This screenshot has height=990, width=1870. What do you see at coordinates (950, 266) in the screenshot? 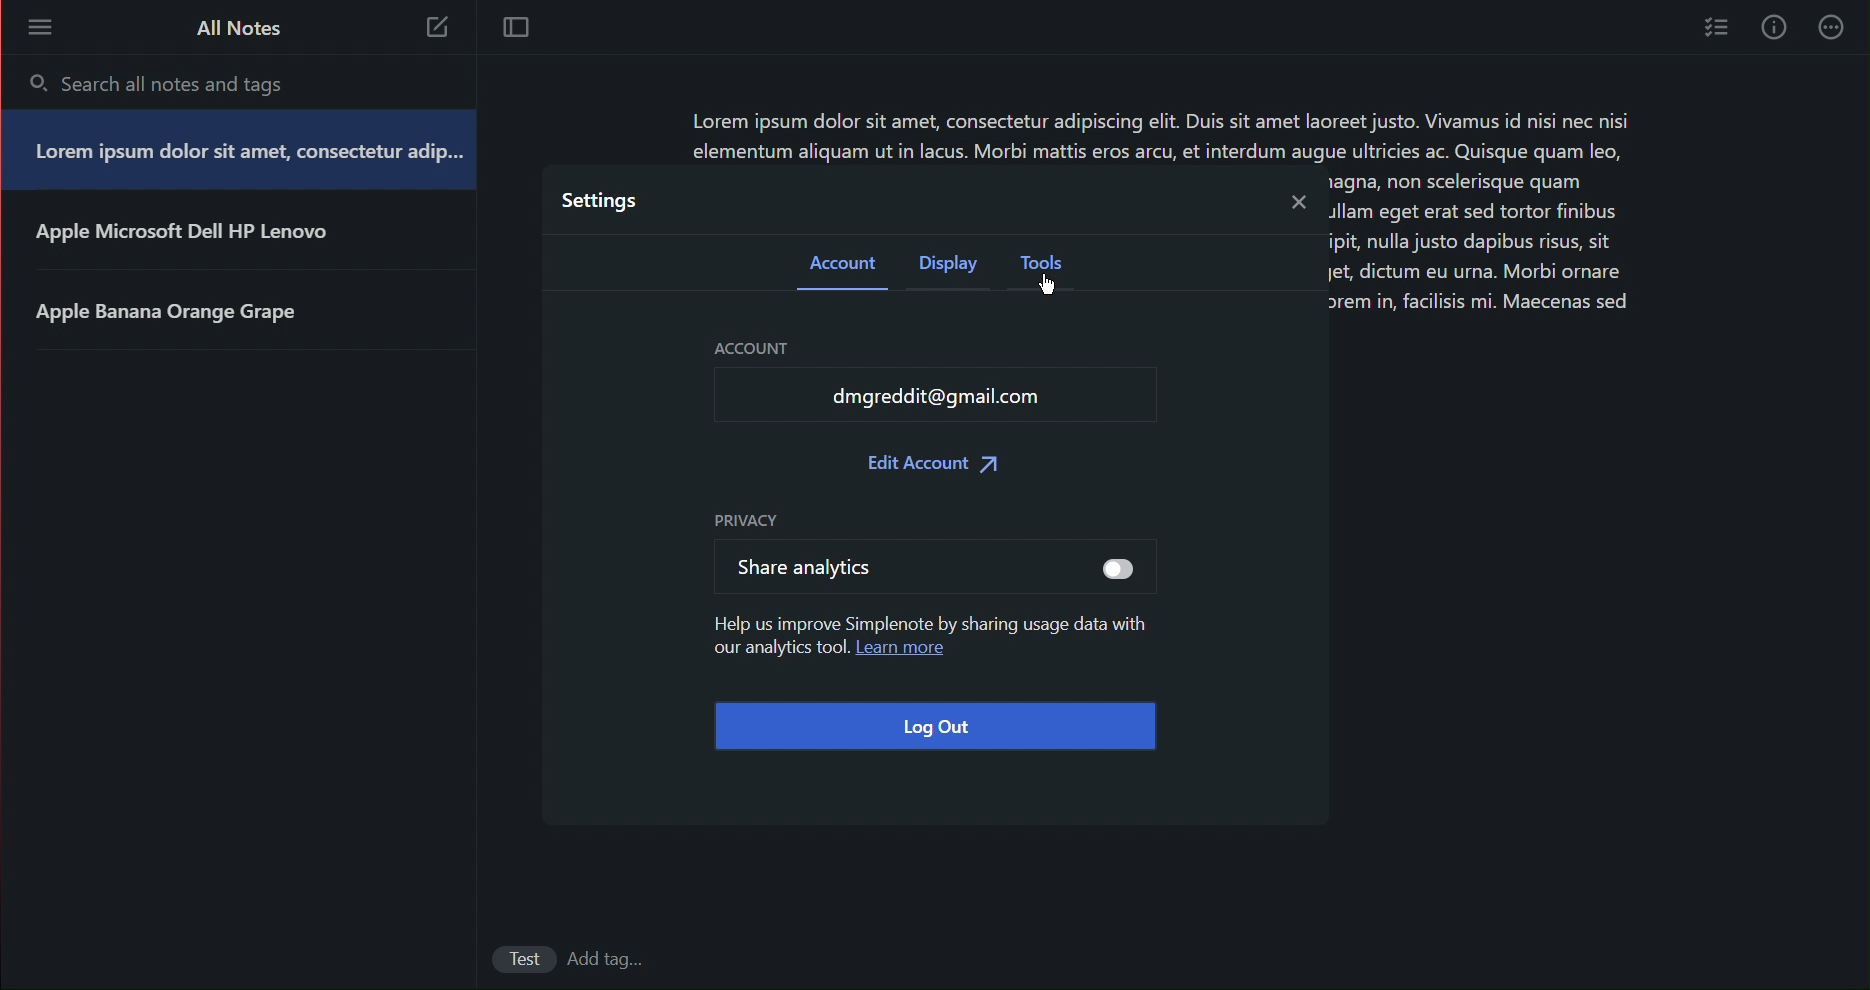
I see `Display` at bounding box center [950, 266].